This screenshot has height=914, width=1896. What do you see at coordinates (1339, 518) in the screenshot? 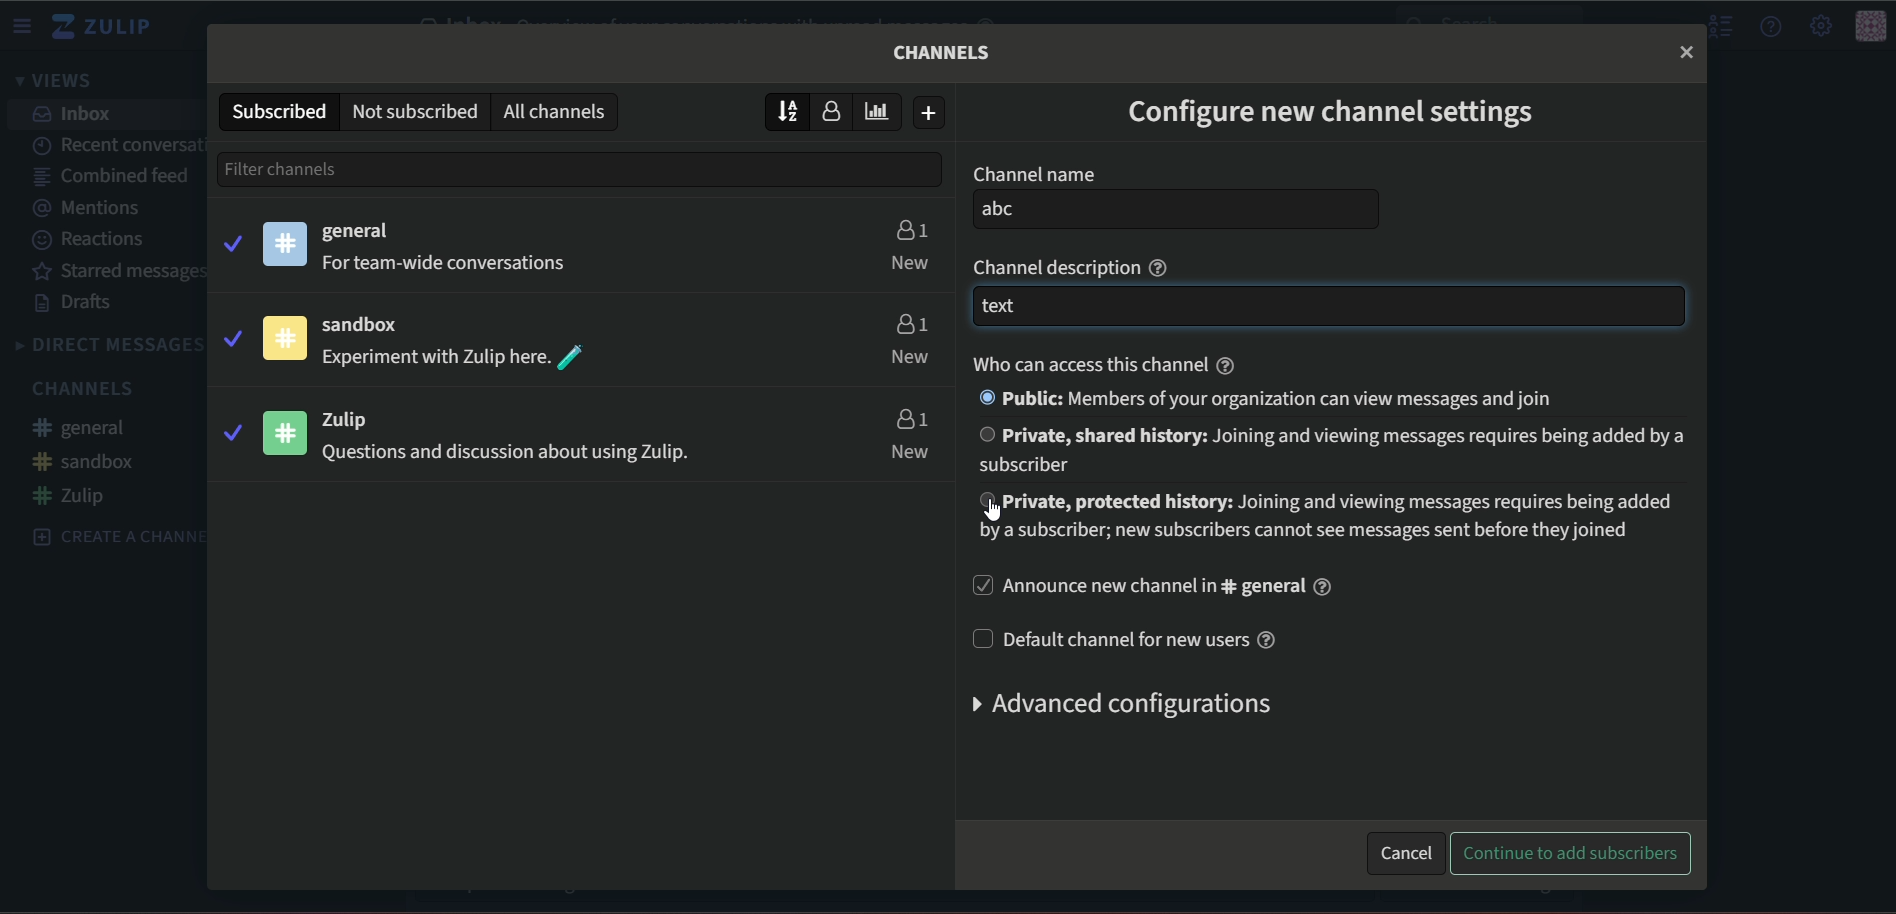
I see `Private, protected history: Joining and viewing messages requires being added
by a subscriber; new subscribers cannot see messages sent before they joined` at bounding box center [1339, 518].